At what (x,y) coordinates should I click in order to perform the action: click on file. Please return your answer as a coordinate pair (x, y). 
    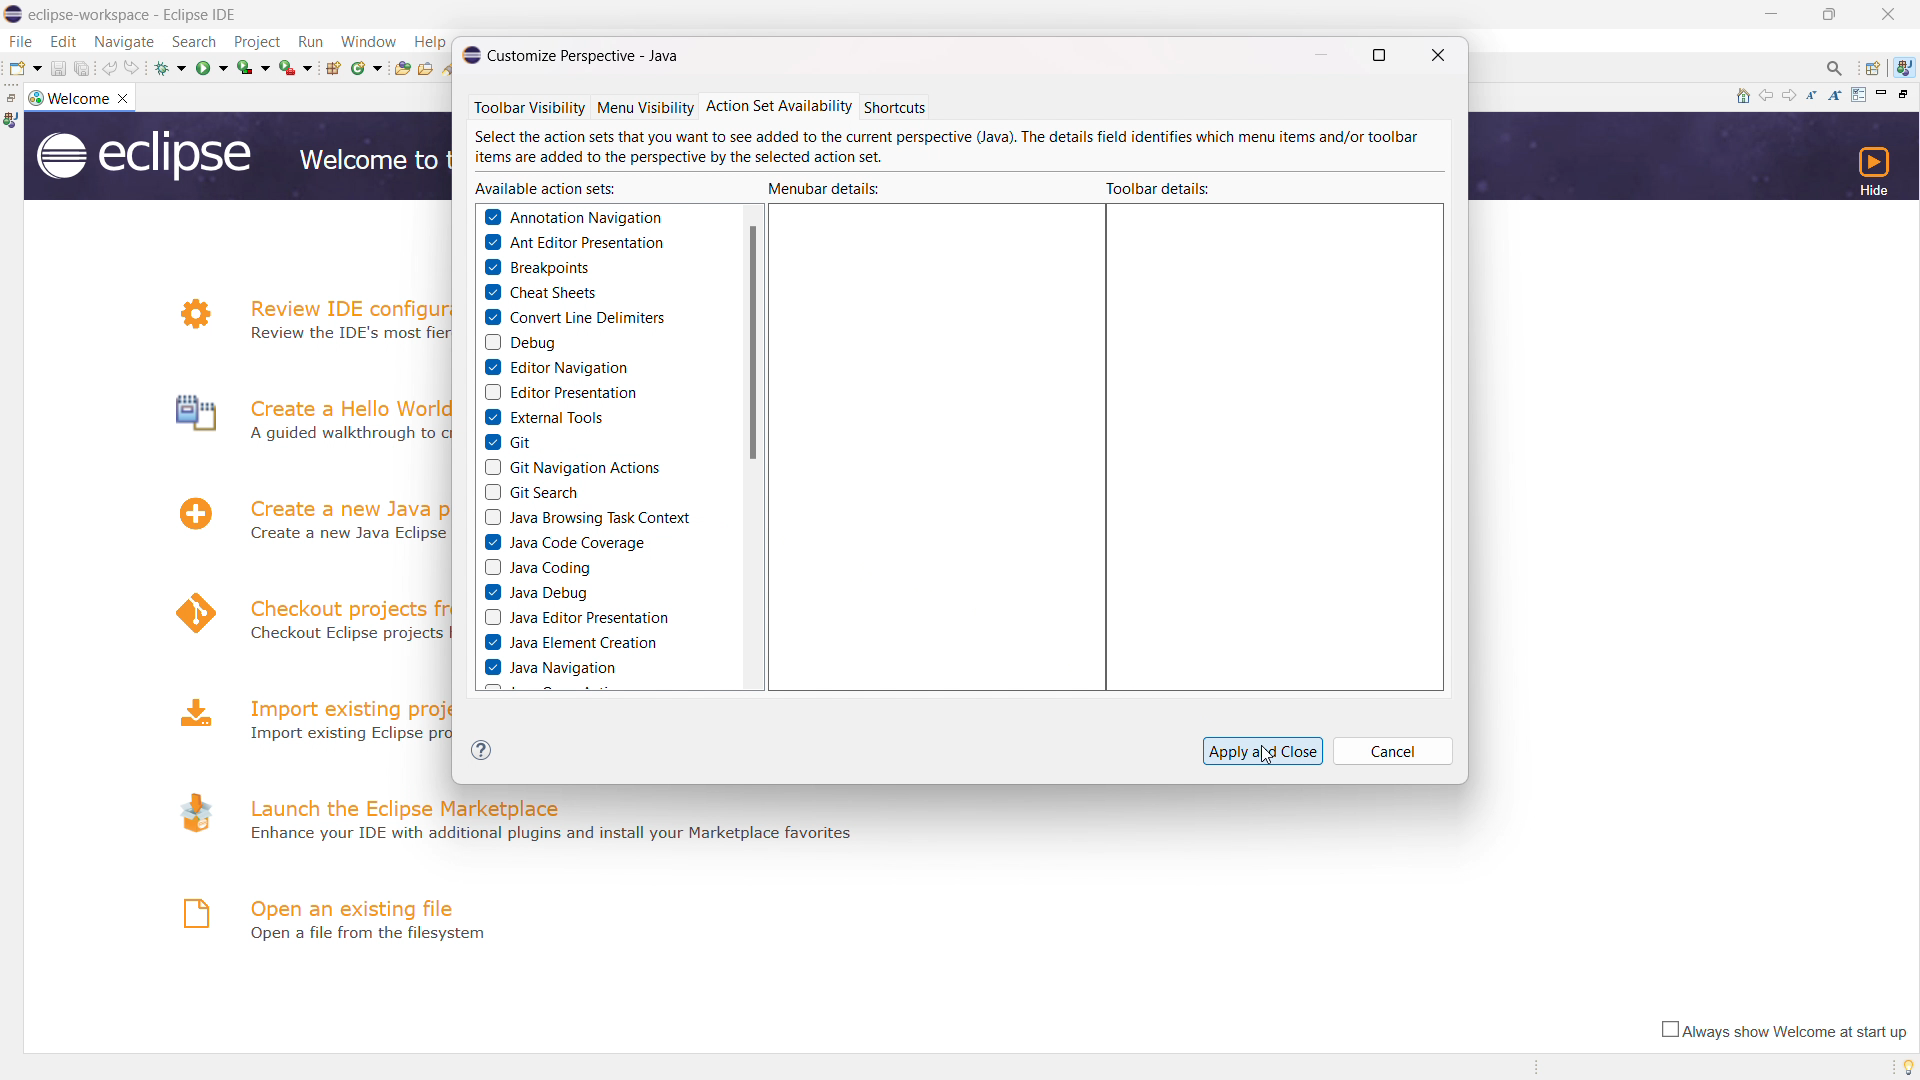
    Looking at the image, I should click on (21, 41).